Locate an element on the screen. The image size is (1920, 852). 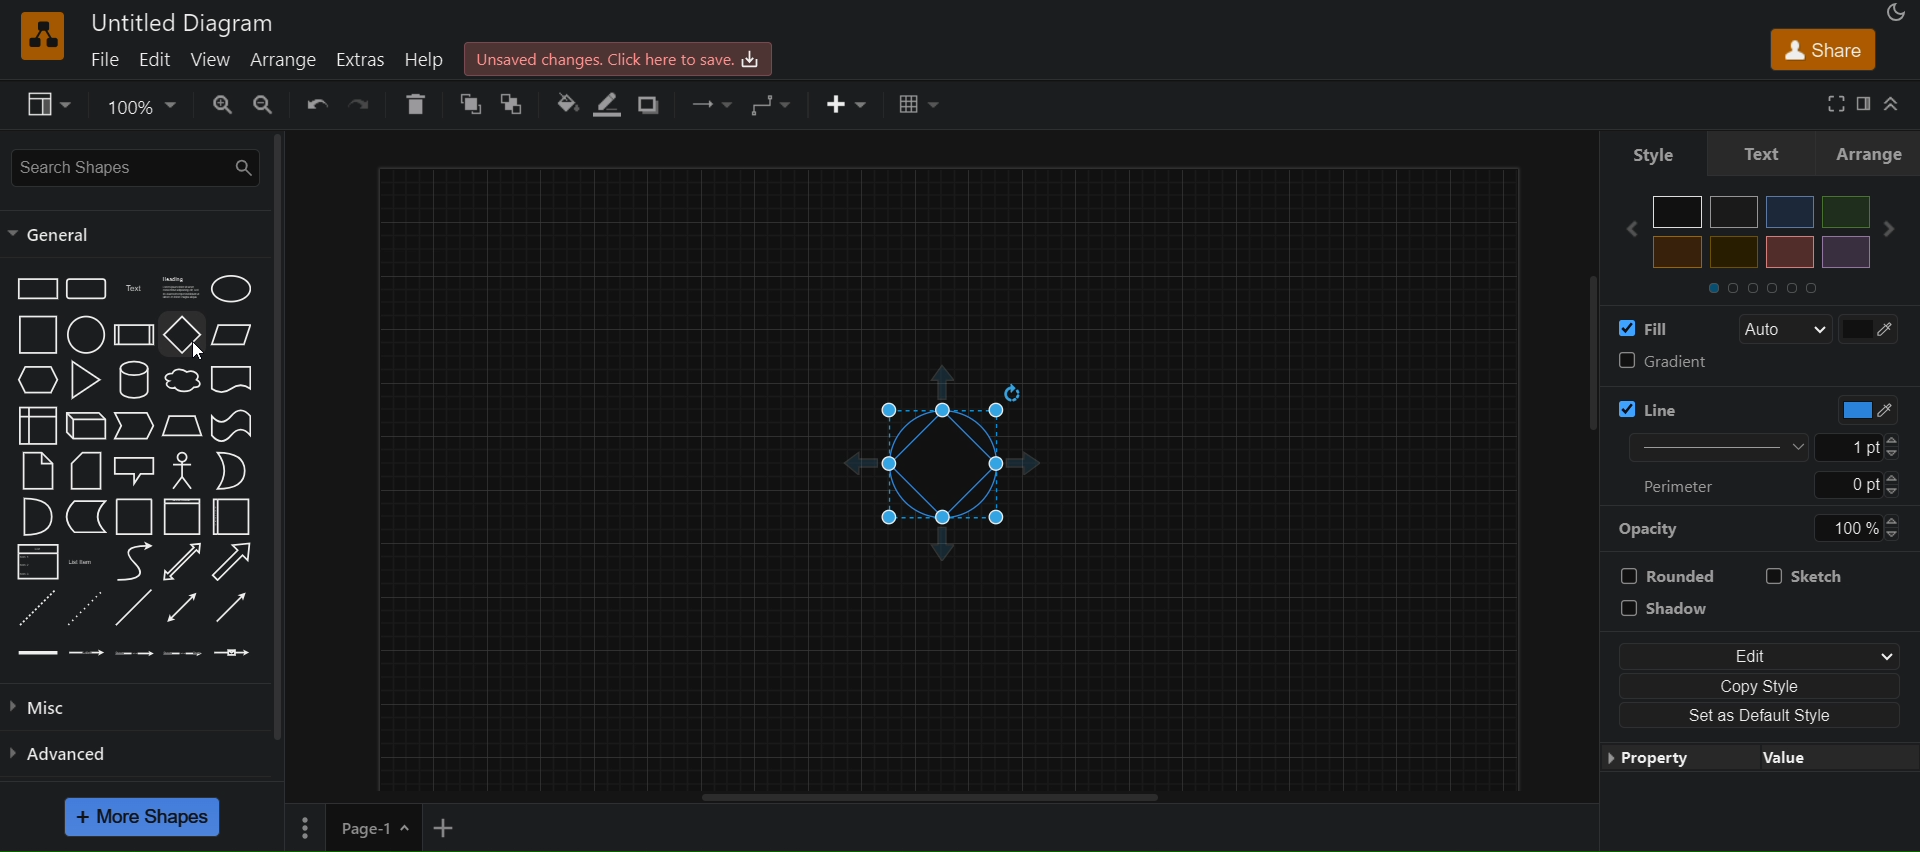
view is located at coordinates (212, 59).